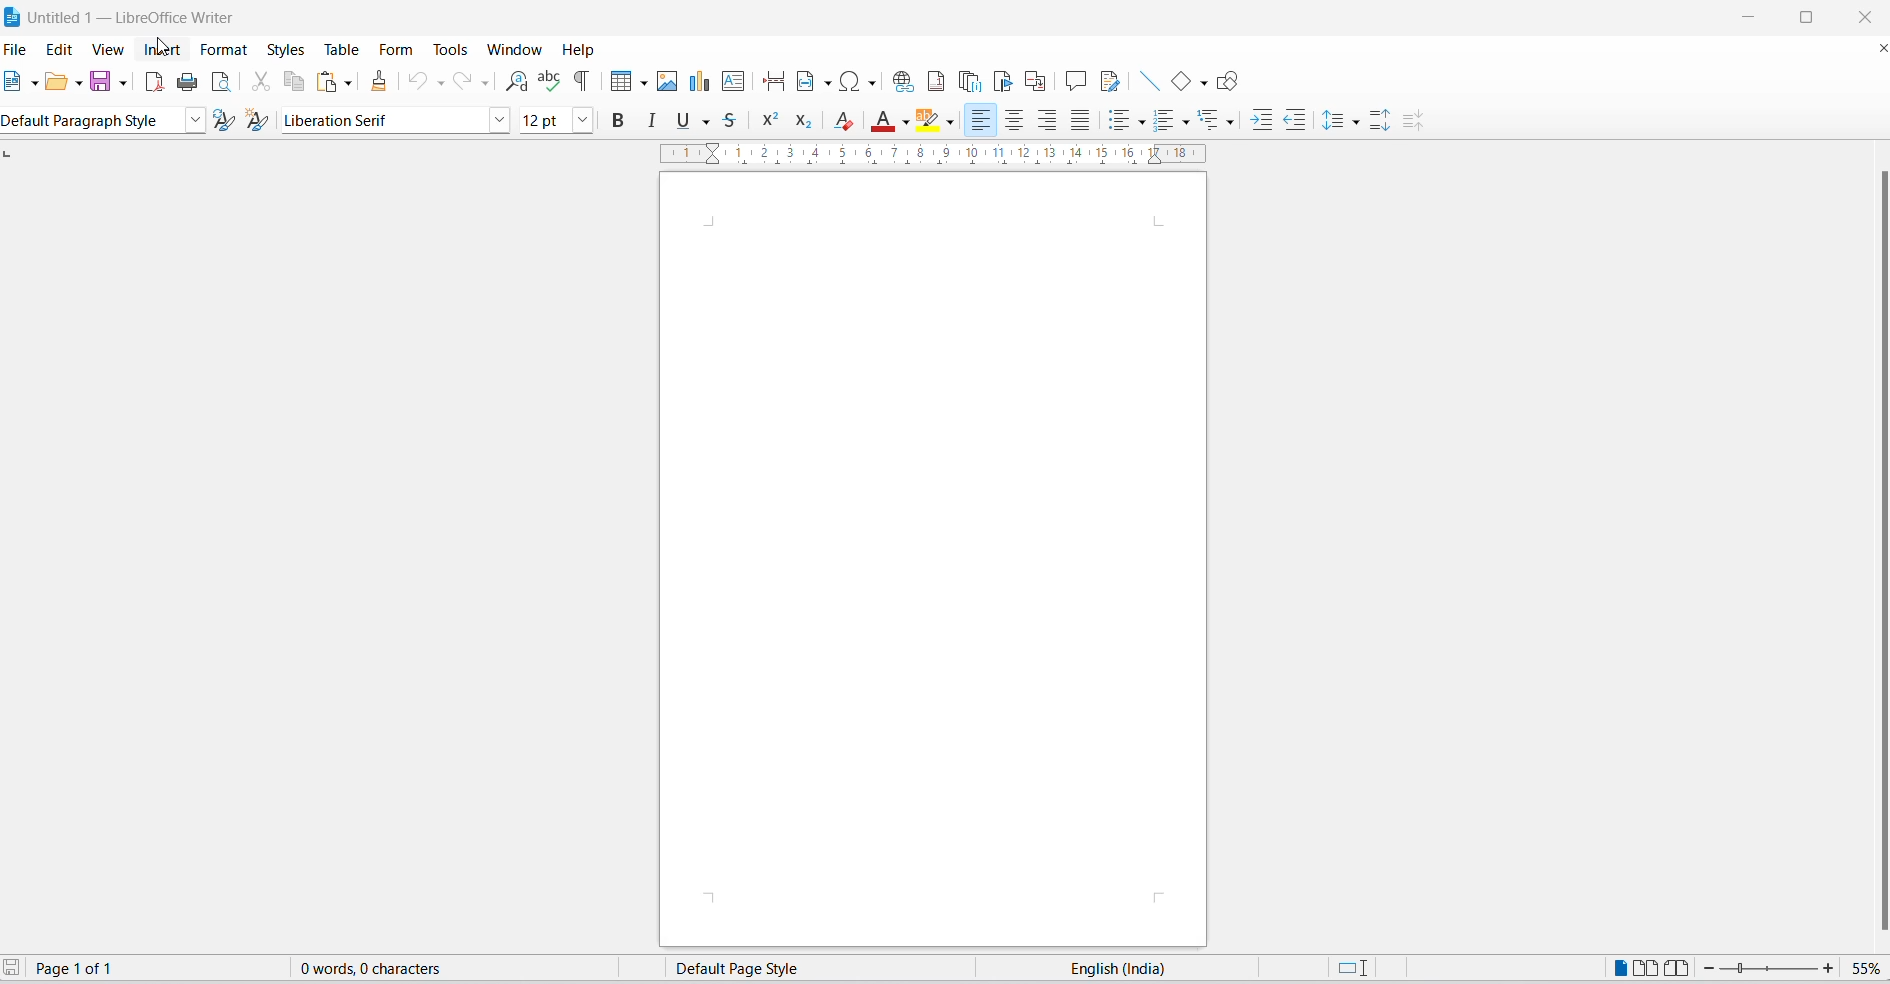 The height and width of the screenshot is (984, 1890). Describe the element at coordinates (773, 82) in the screenshot. I see `page break` at that location.